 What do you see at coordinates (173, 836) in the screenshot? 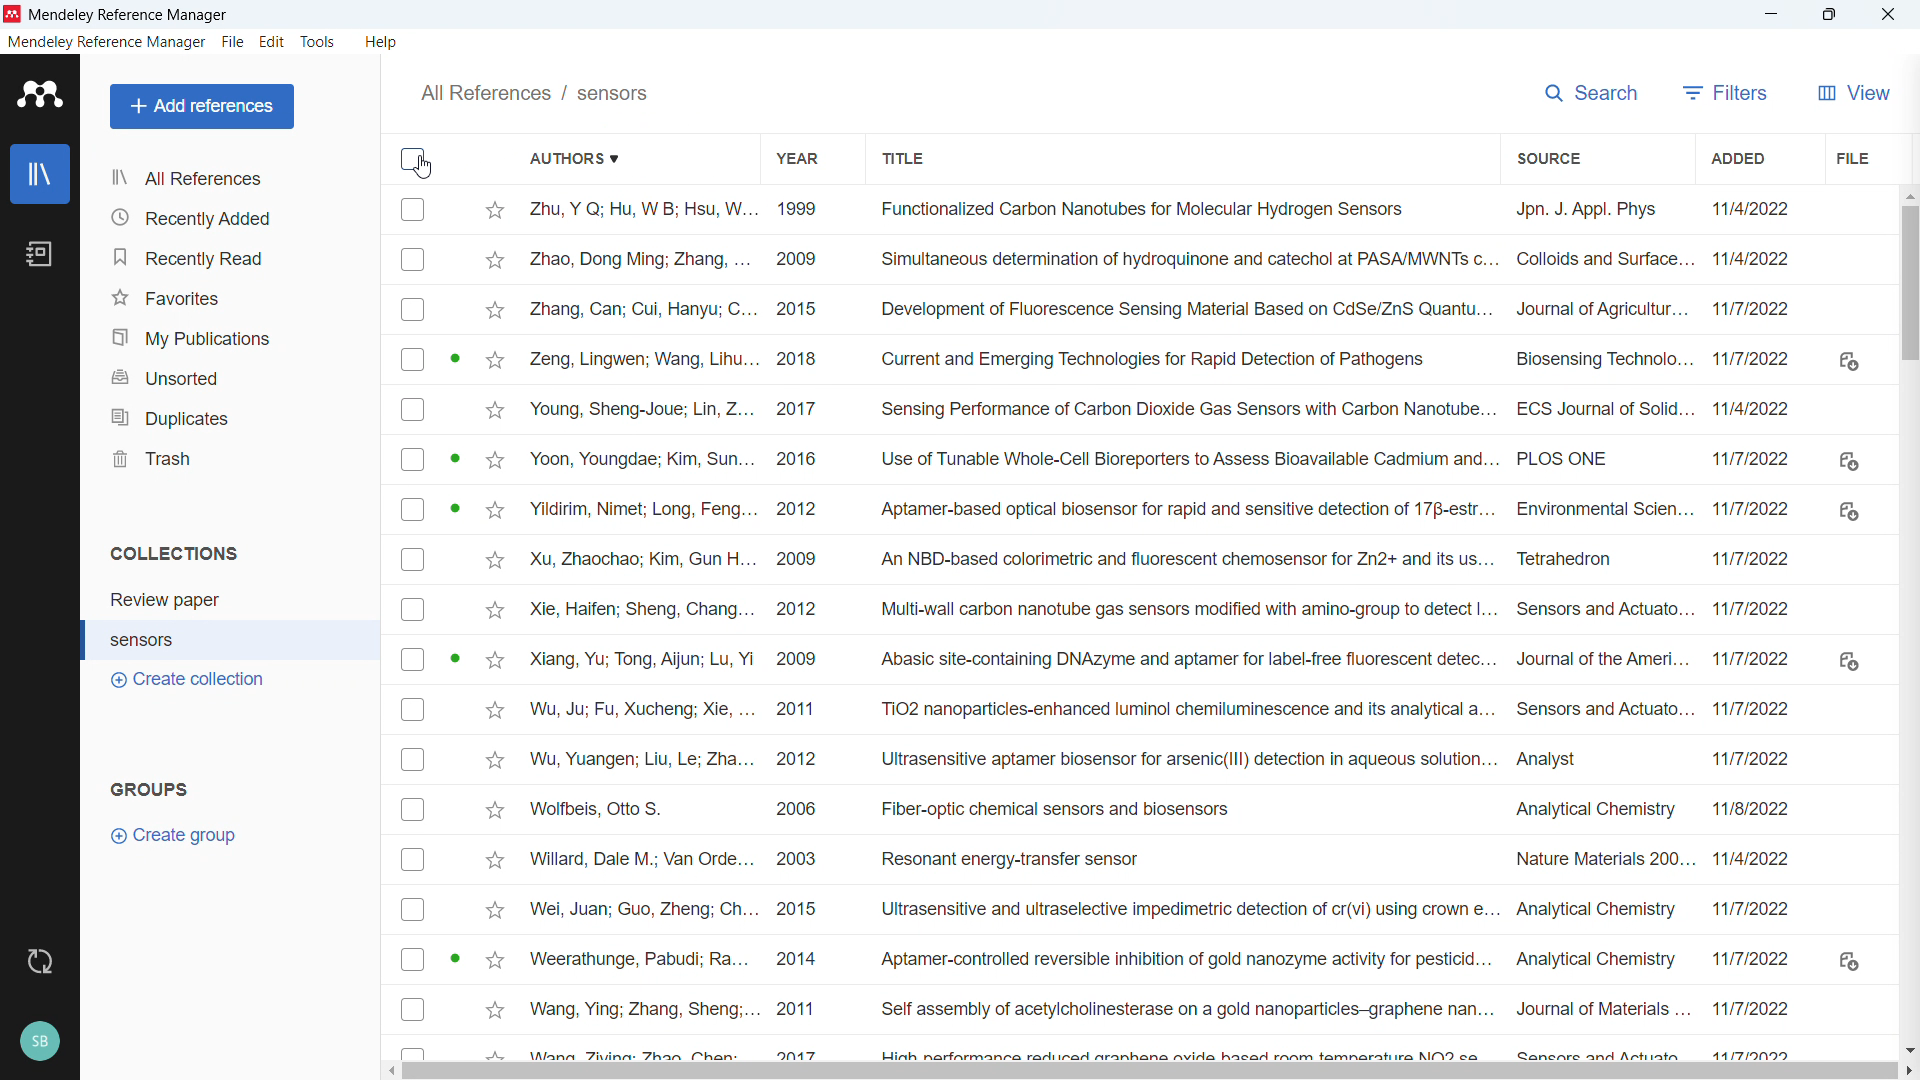
I see `create group` at bounding box center [173, 836].